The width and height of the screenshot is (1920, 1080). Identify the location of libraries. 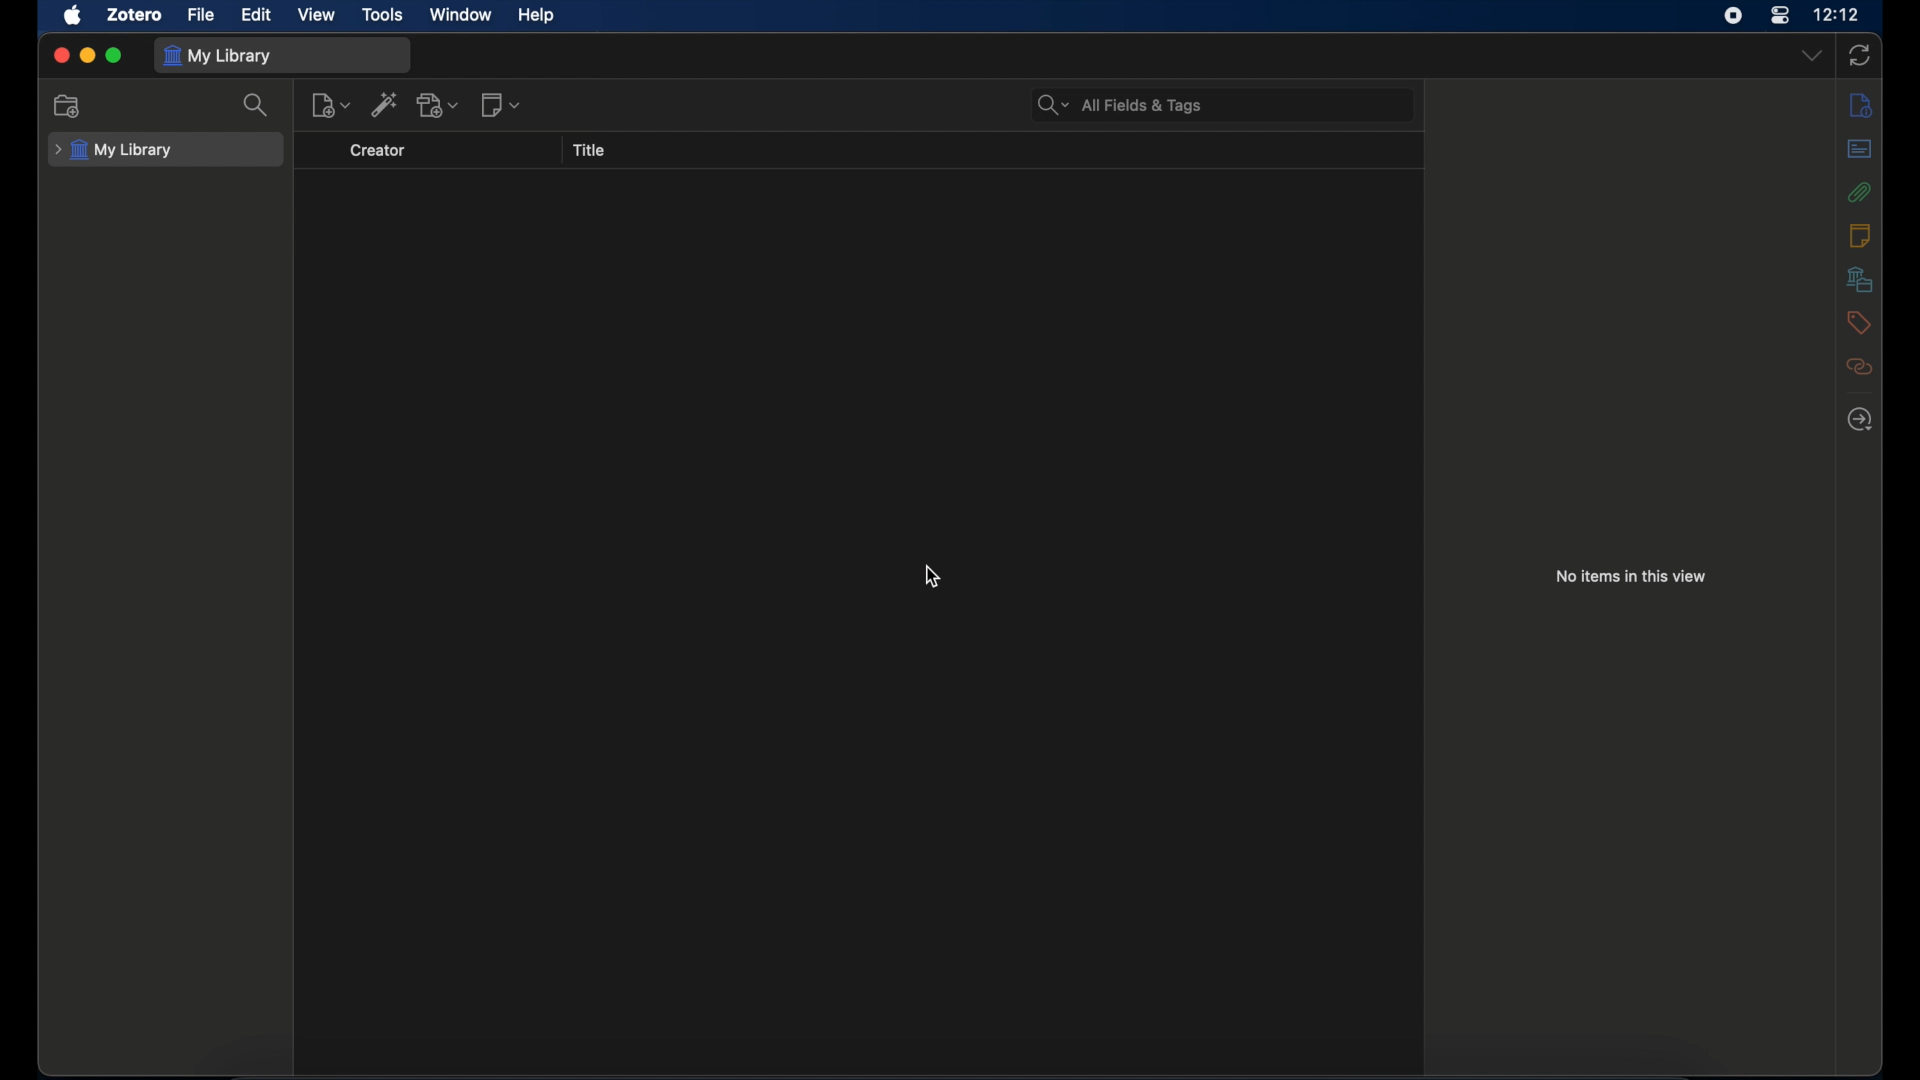
(1861, 279).